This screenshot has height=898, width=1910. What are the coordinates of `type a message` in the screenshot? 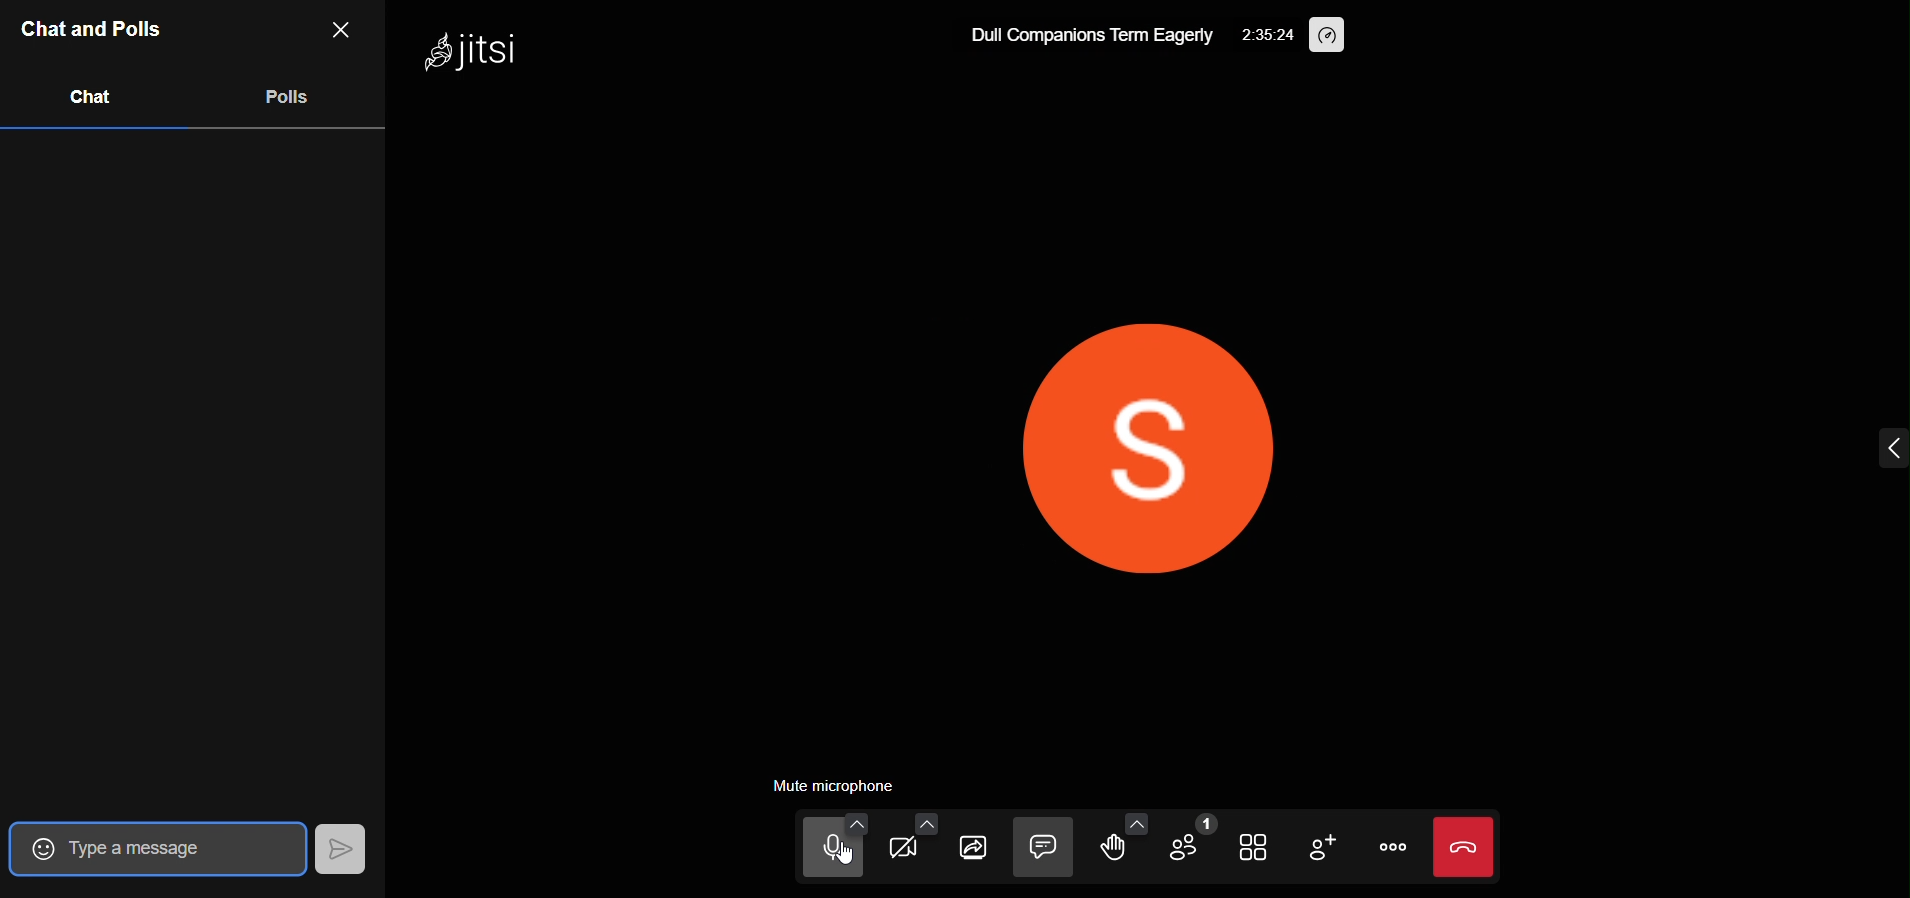 It's located at (173, 848).